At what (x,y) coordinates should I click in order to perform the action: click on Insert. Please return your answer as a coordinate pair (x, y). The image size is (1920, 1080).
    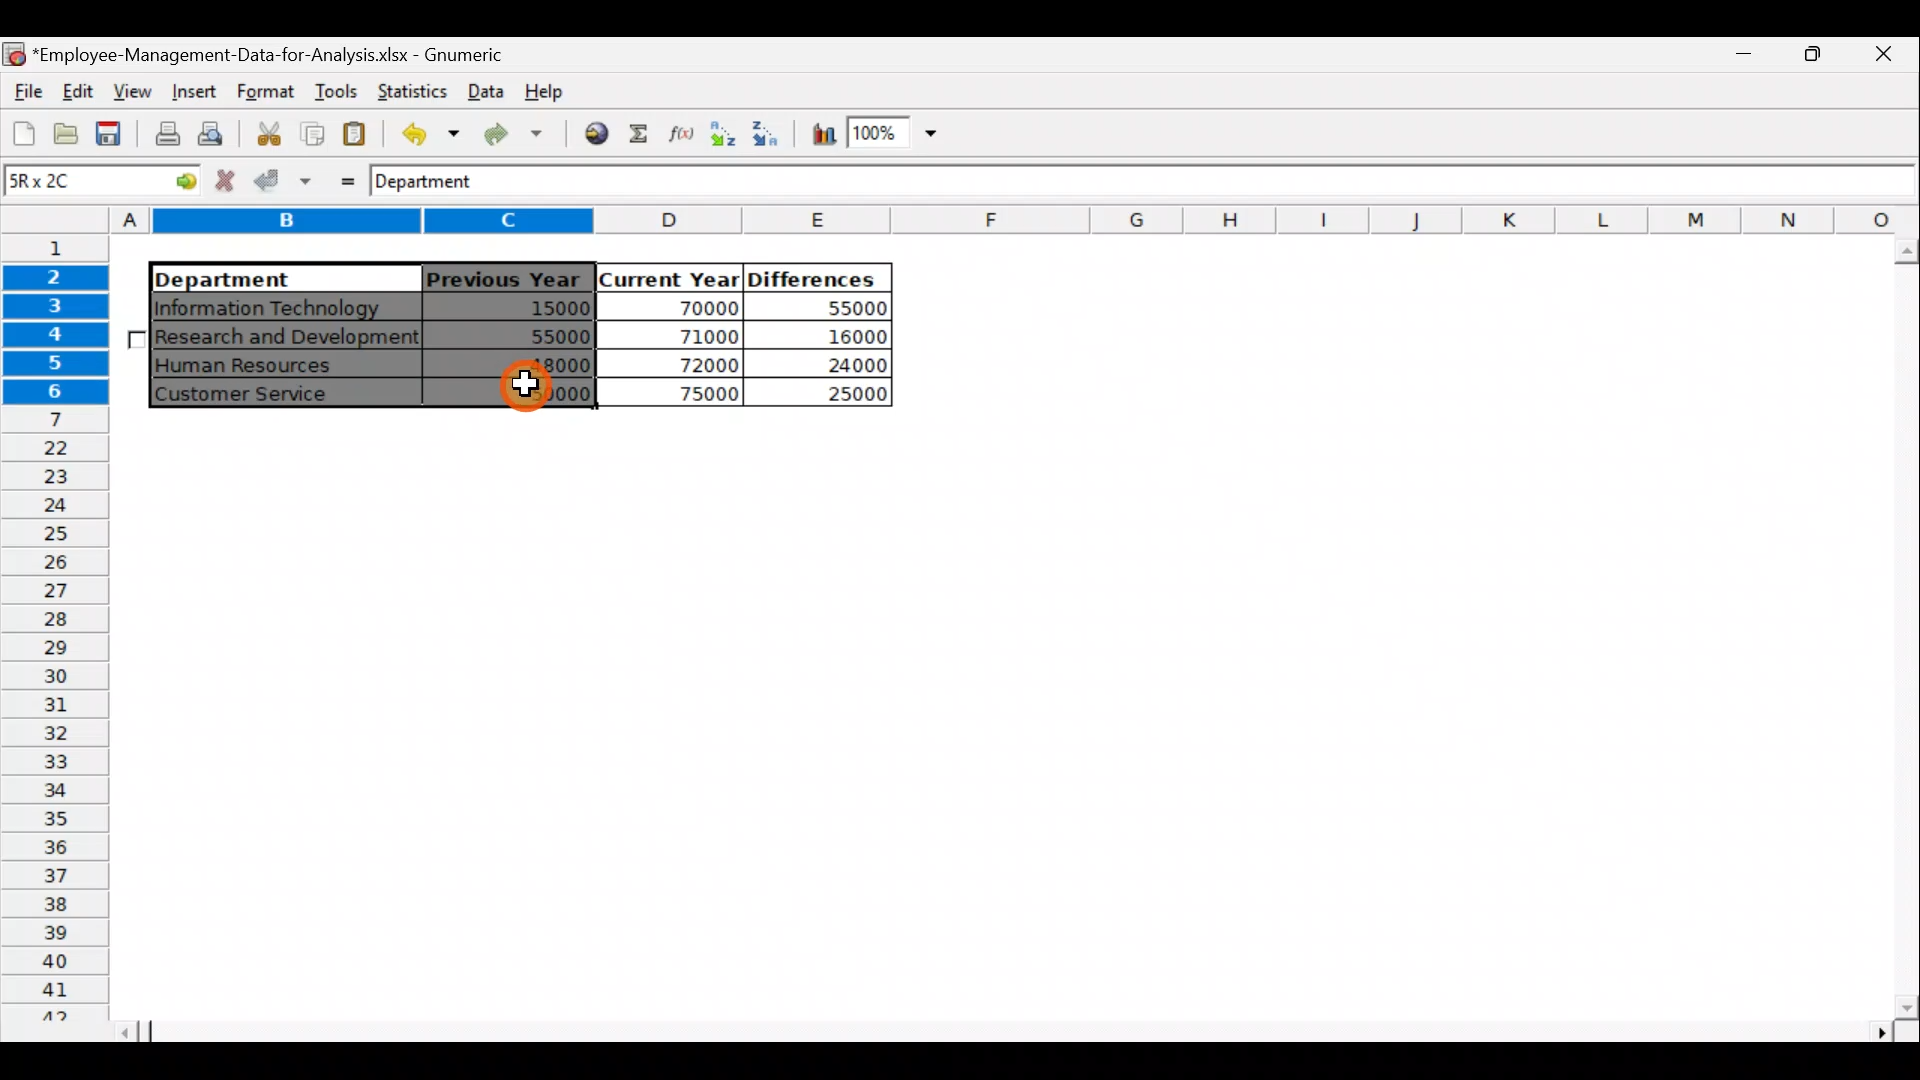
    Looking at the image, I should click on (192, 90).